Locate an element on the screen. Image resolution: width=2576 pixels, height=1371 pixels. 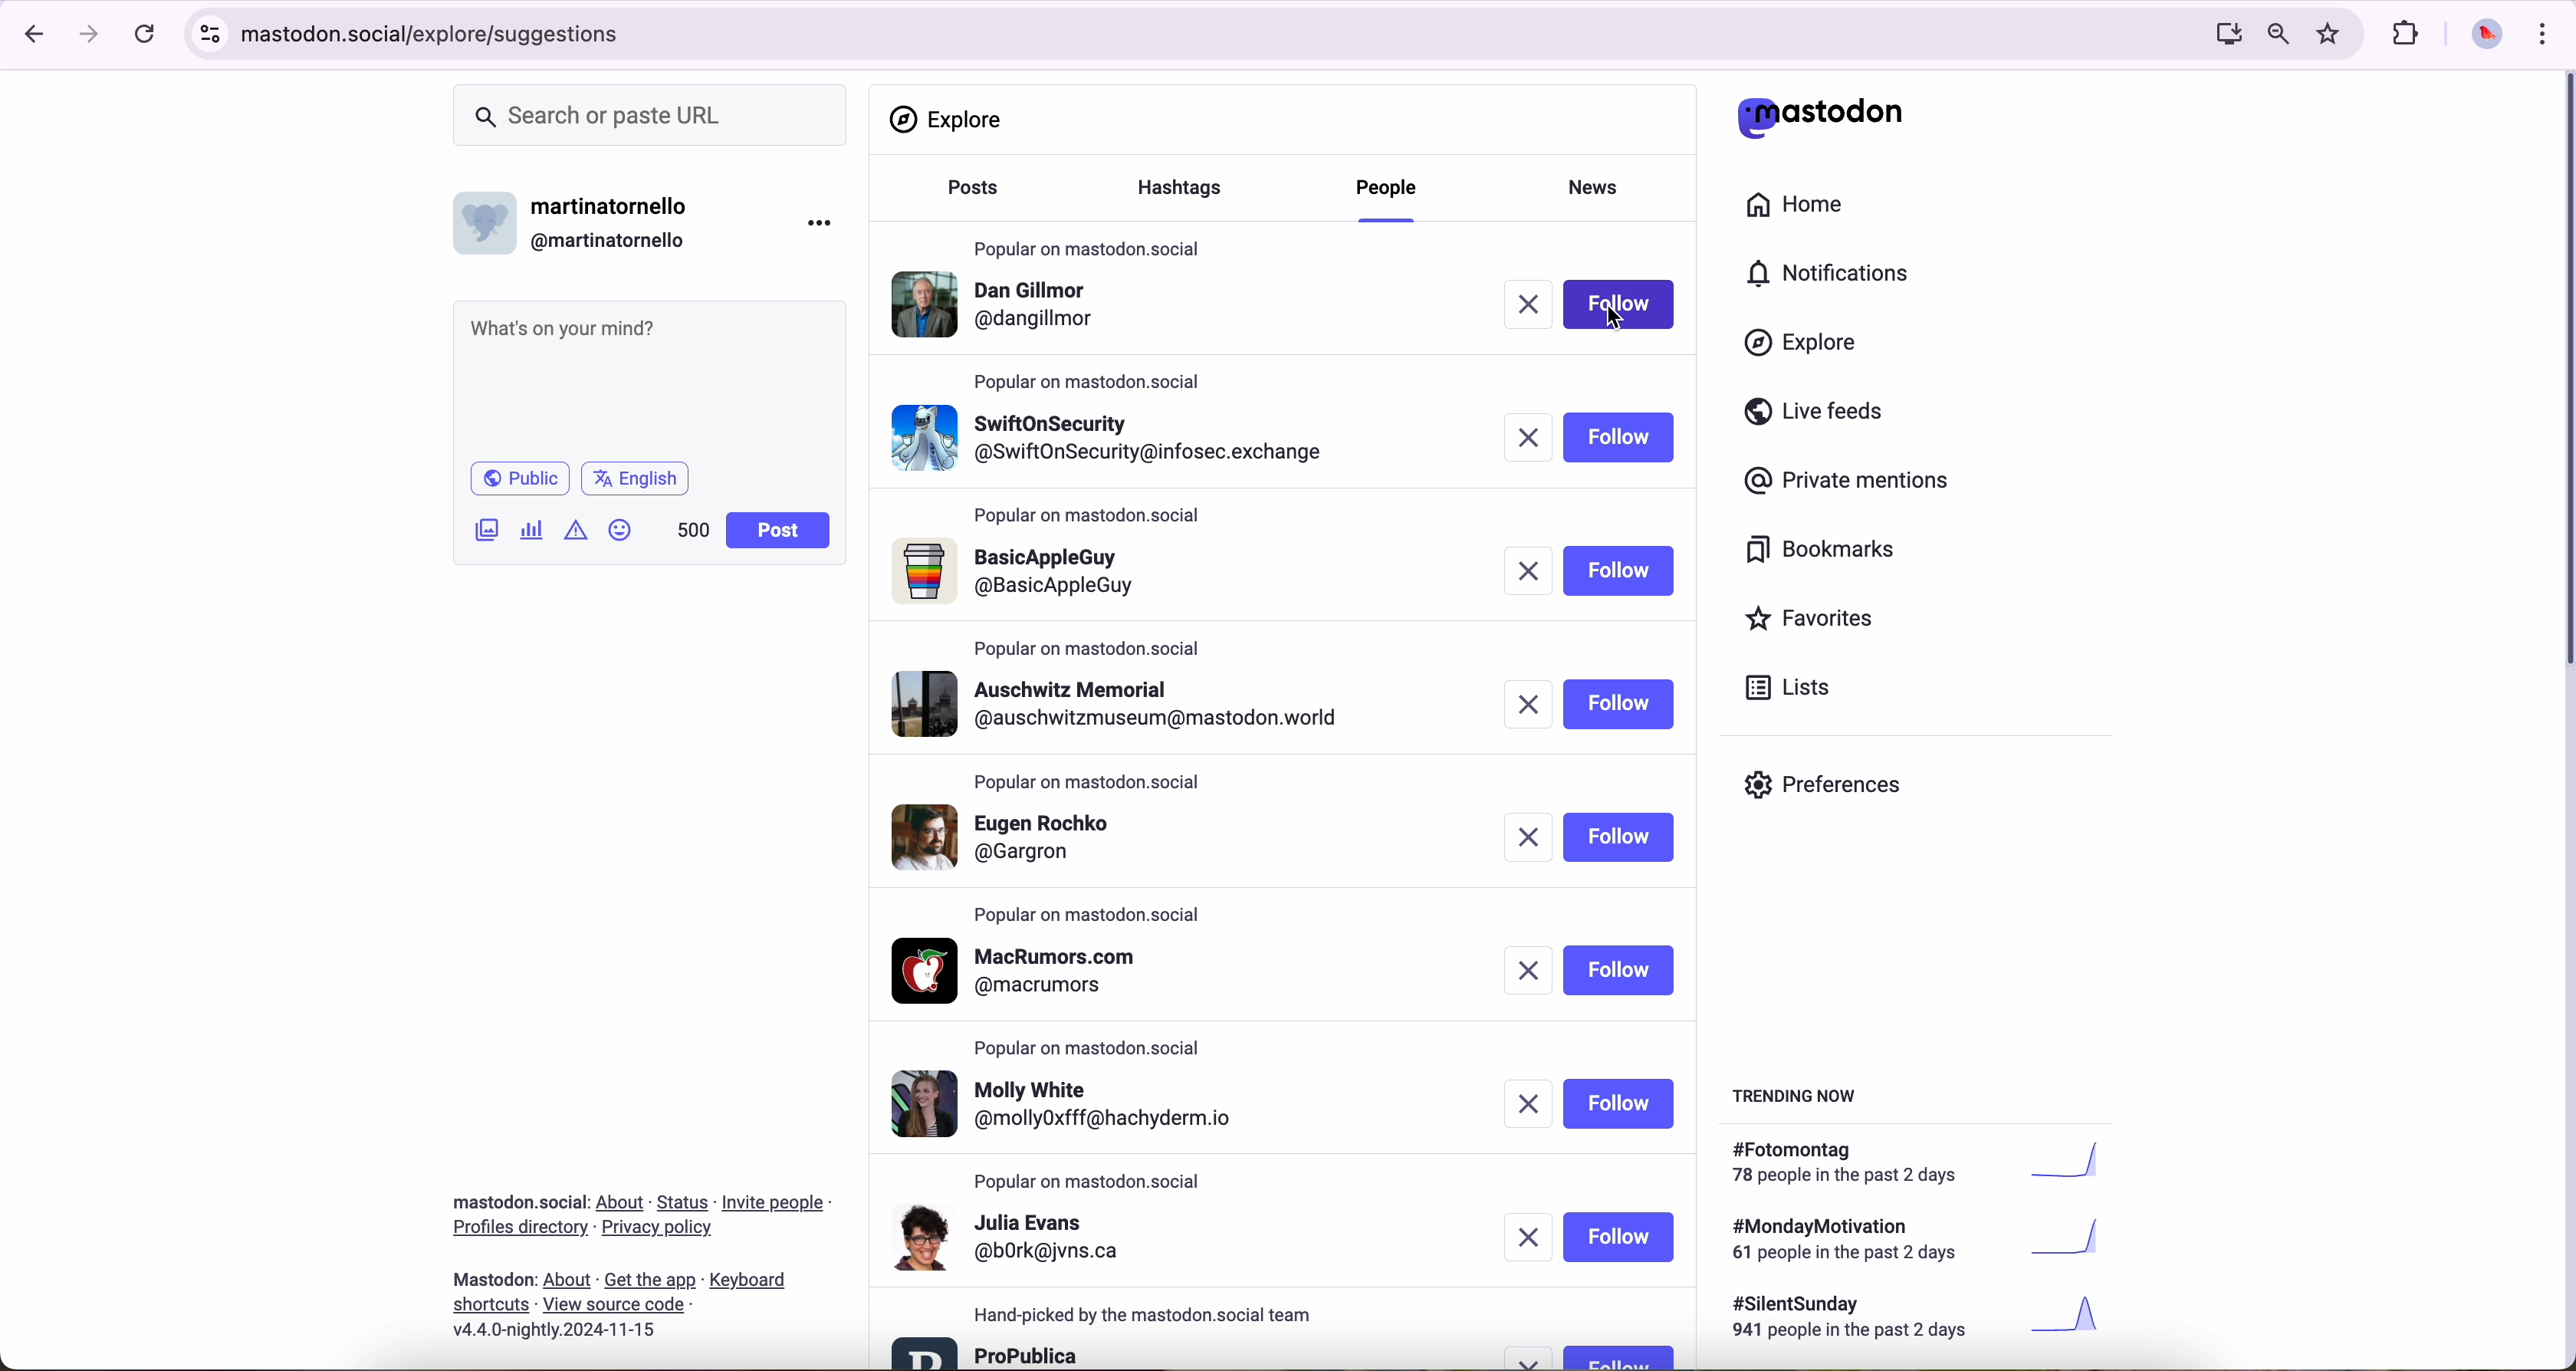
500 characters is located at coordinates (692, 529).